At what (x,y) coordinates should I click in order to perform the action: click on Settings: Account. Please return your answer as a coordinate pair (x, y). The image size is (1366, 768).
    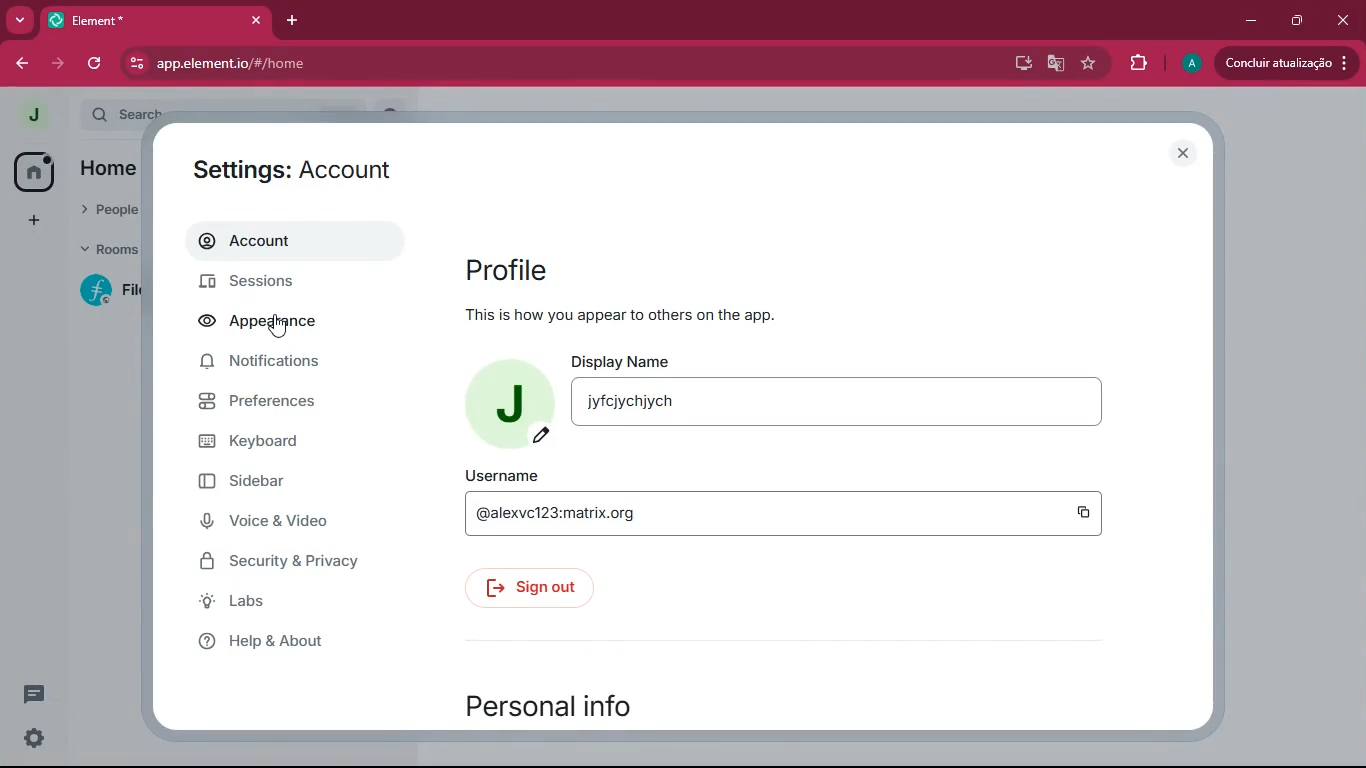
    Looking at the image, I should click on (293, 169).